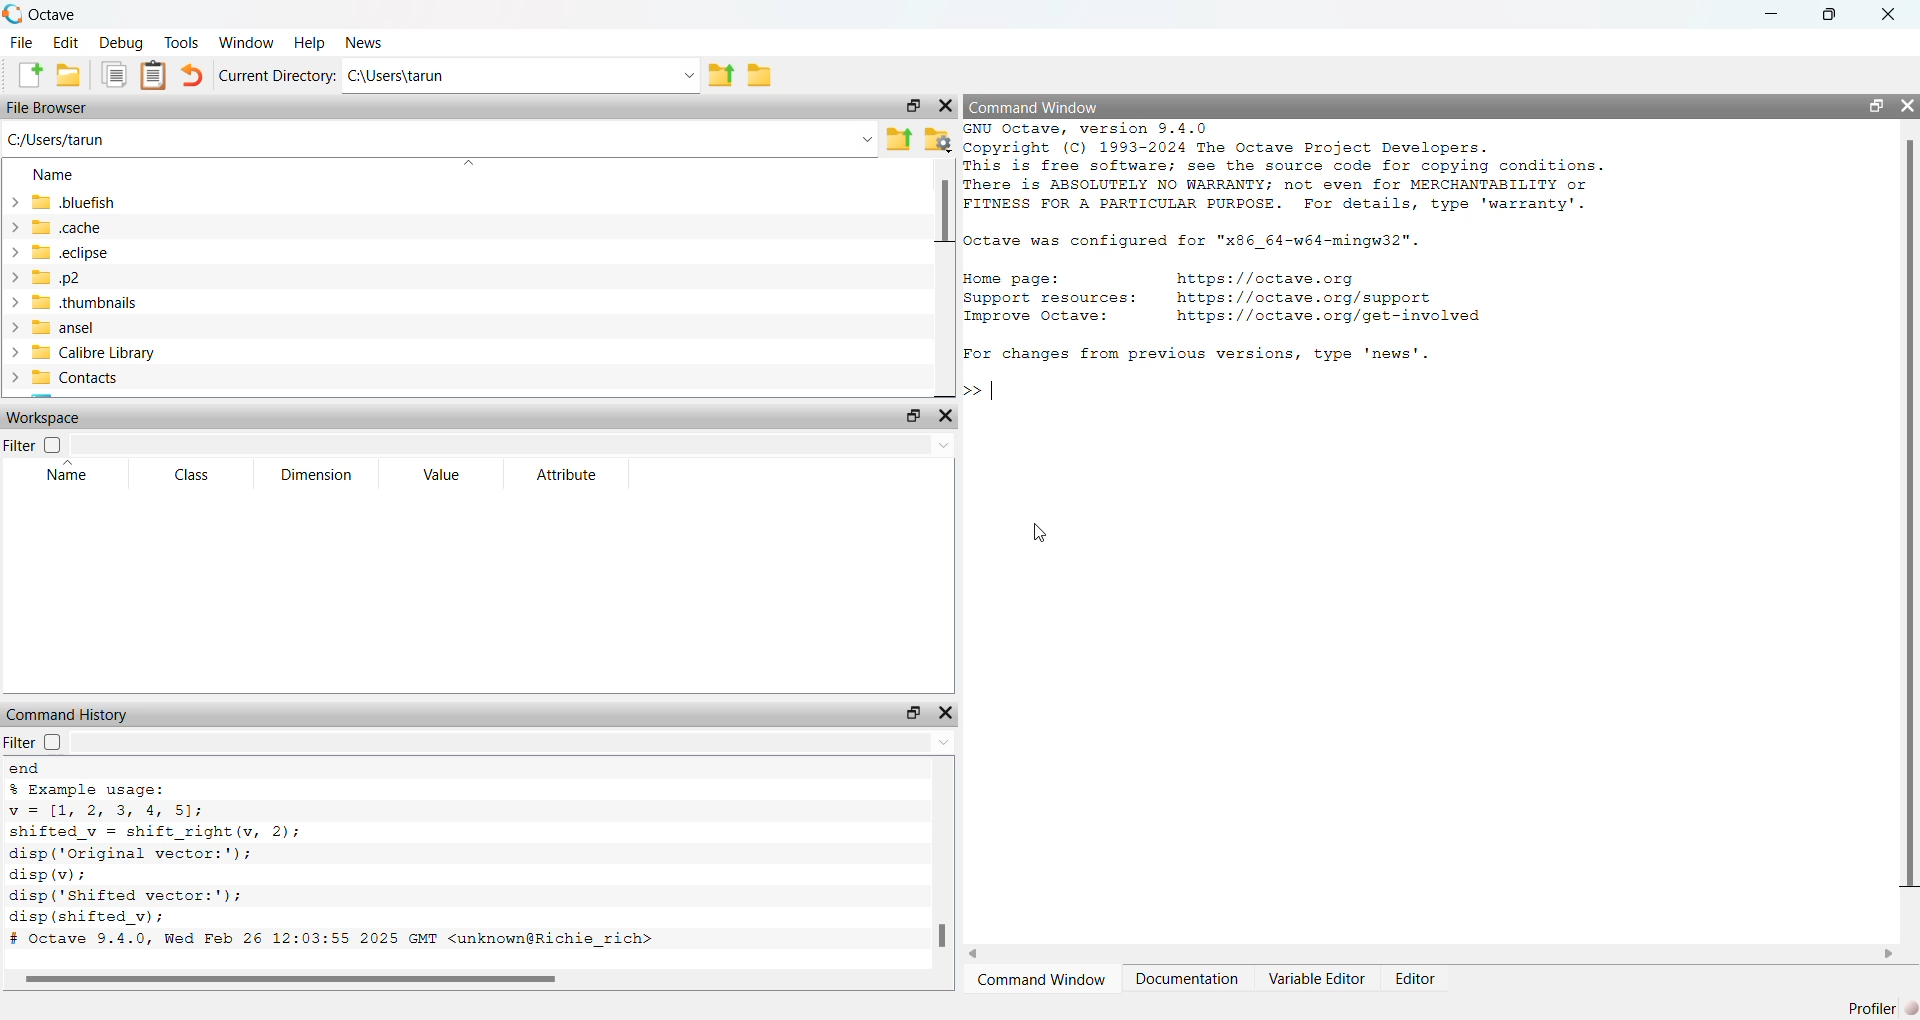 The image size is (1920, 1020). Describe the element at coordinates (64, 477) in the screenshot. I see `name` at that location.